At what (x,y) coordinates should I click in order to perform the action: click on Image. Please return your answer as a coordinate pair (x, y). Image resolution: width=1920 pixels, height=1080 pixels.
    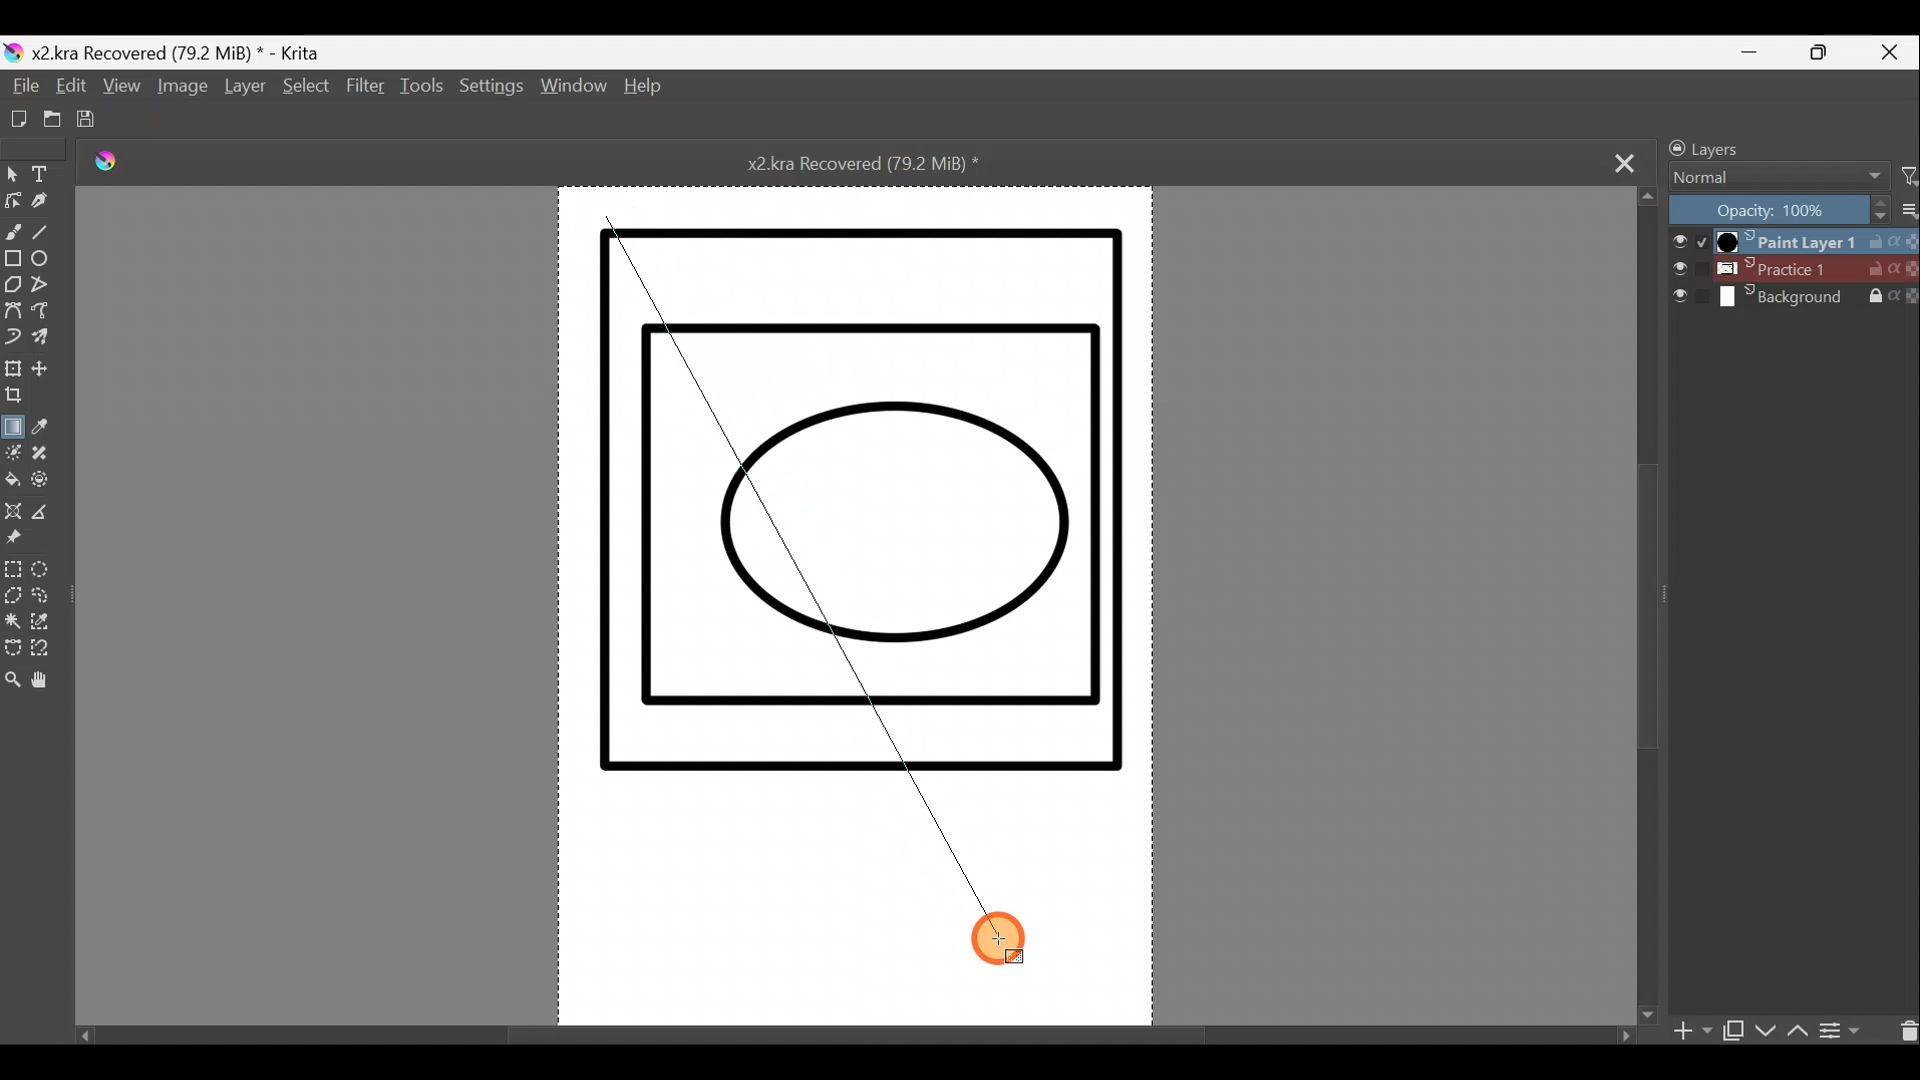
    Looking at the image, I should click on (179, 90).